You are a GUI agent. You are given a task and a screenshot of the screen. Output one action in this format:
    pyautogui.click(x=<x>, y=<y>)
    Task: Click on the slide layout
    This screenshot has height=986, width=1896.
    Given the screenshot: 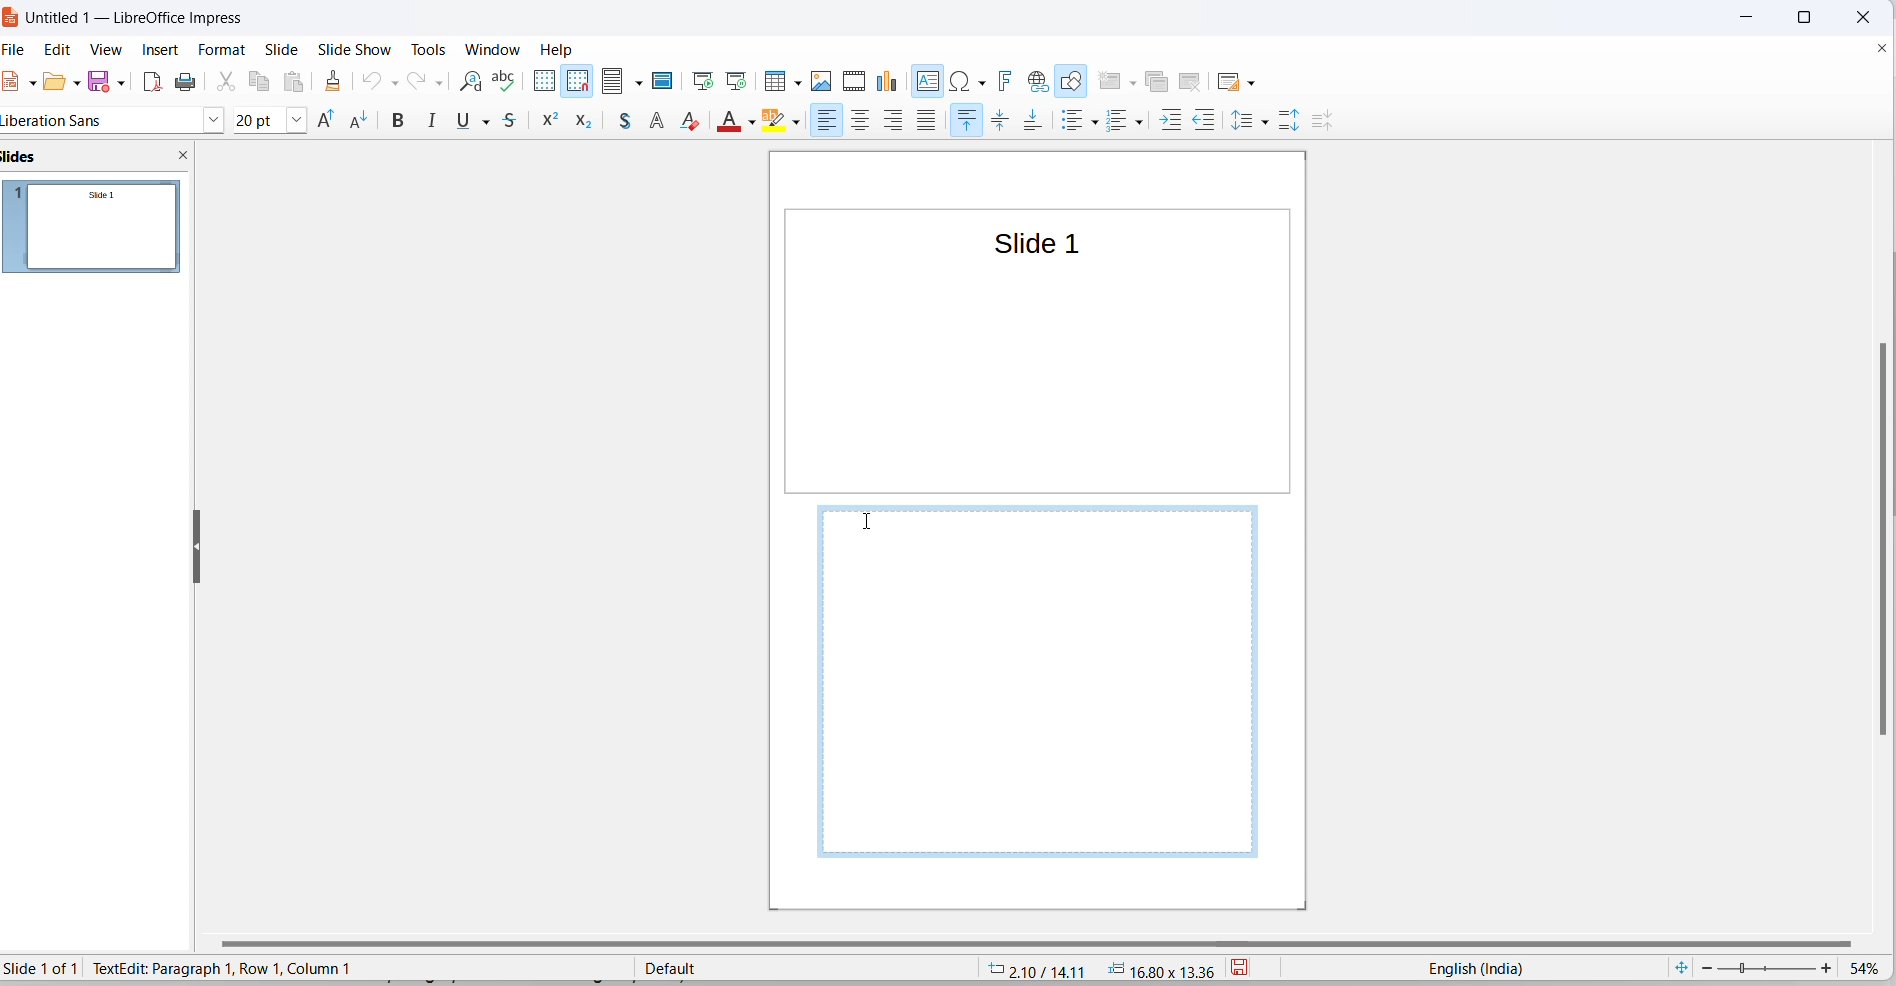 What is the action you would take?
    pyautogui.click(x=1231, y=80)
    